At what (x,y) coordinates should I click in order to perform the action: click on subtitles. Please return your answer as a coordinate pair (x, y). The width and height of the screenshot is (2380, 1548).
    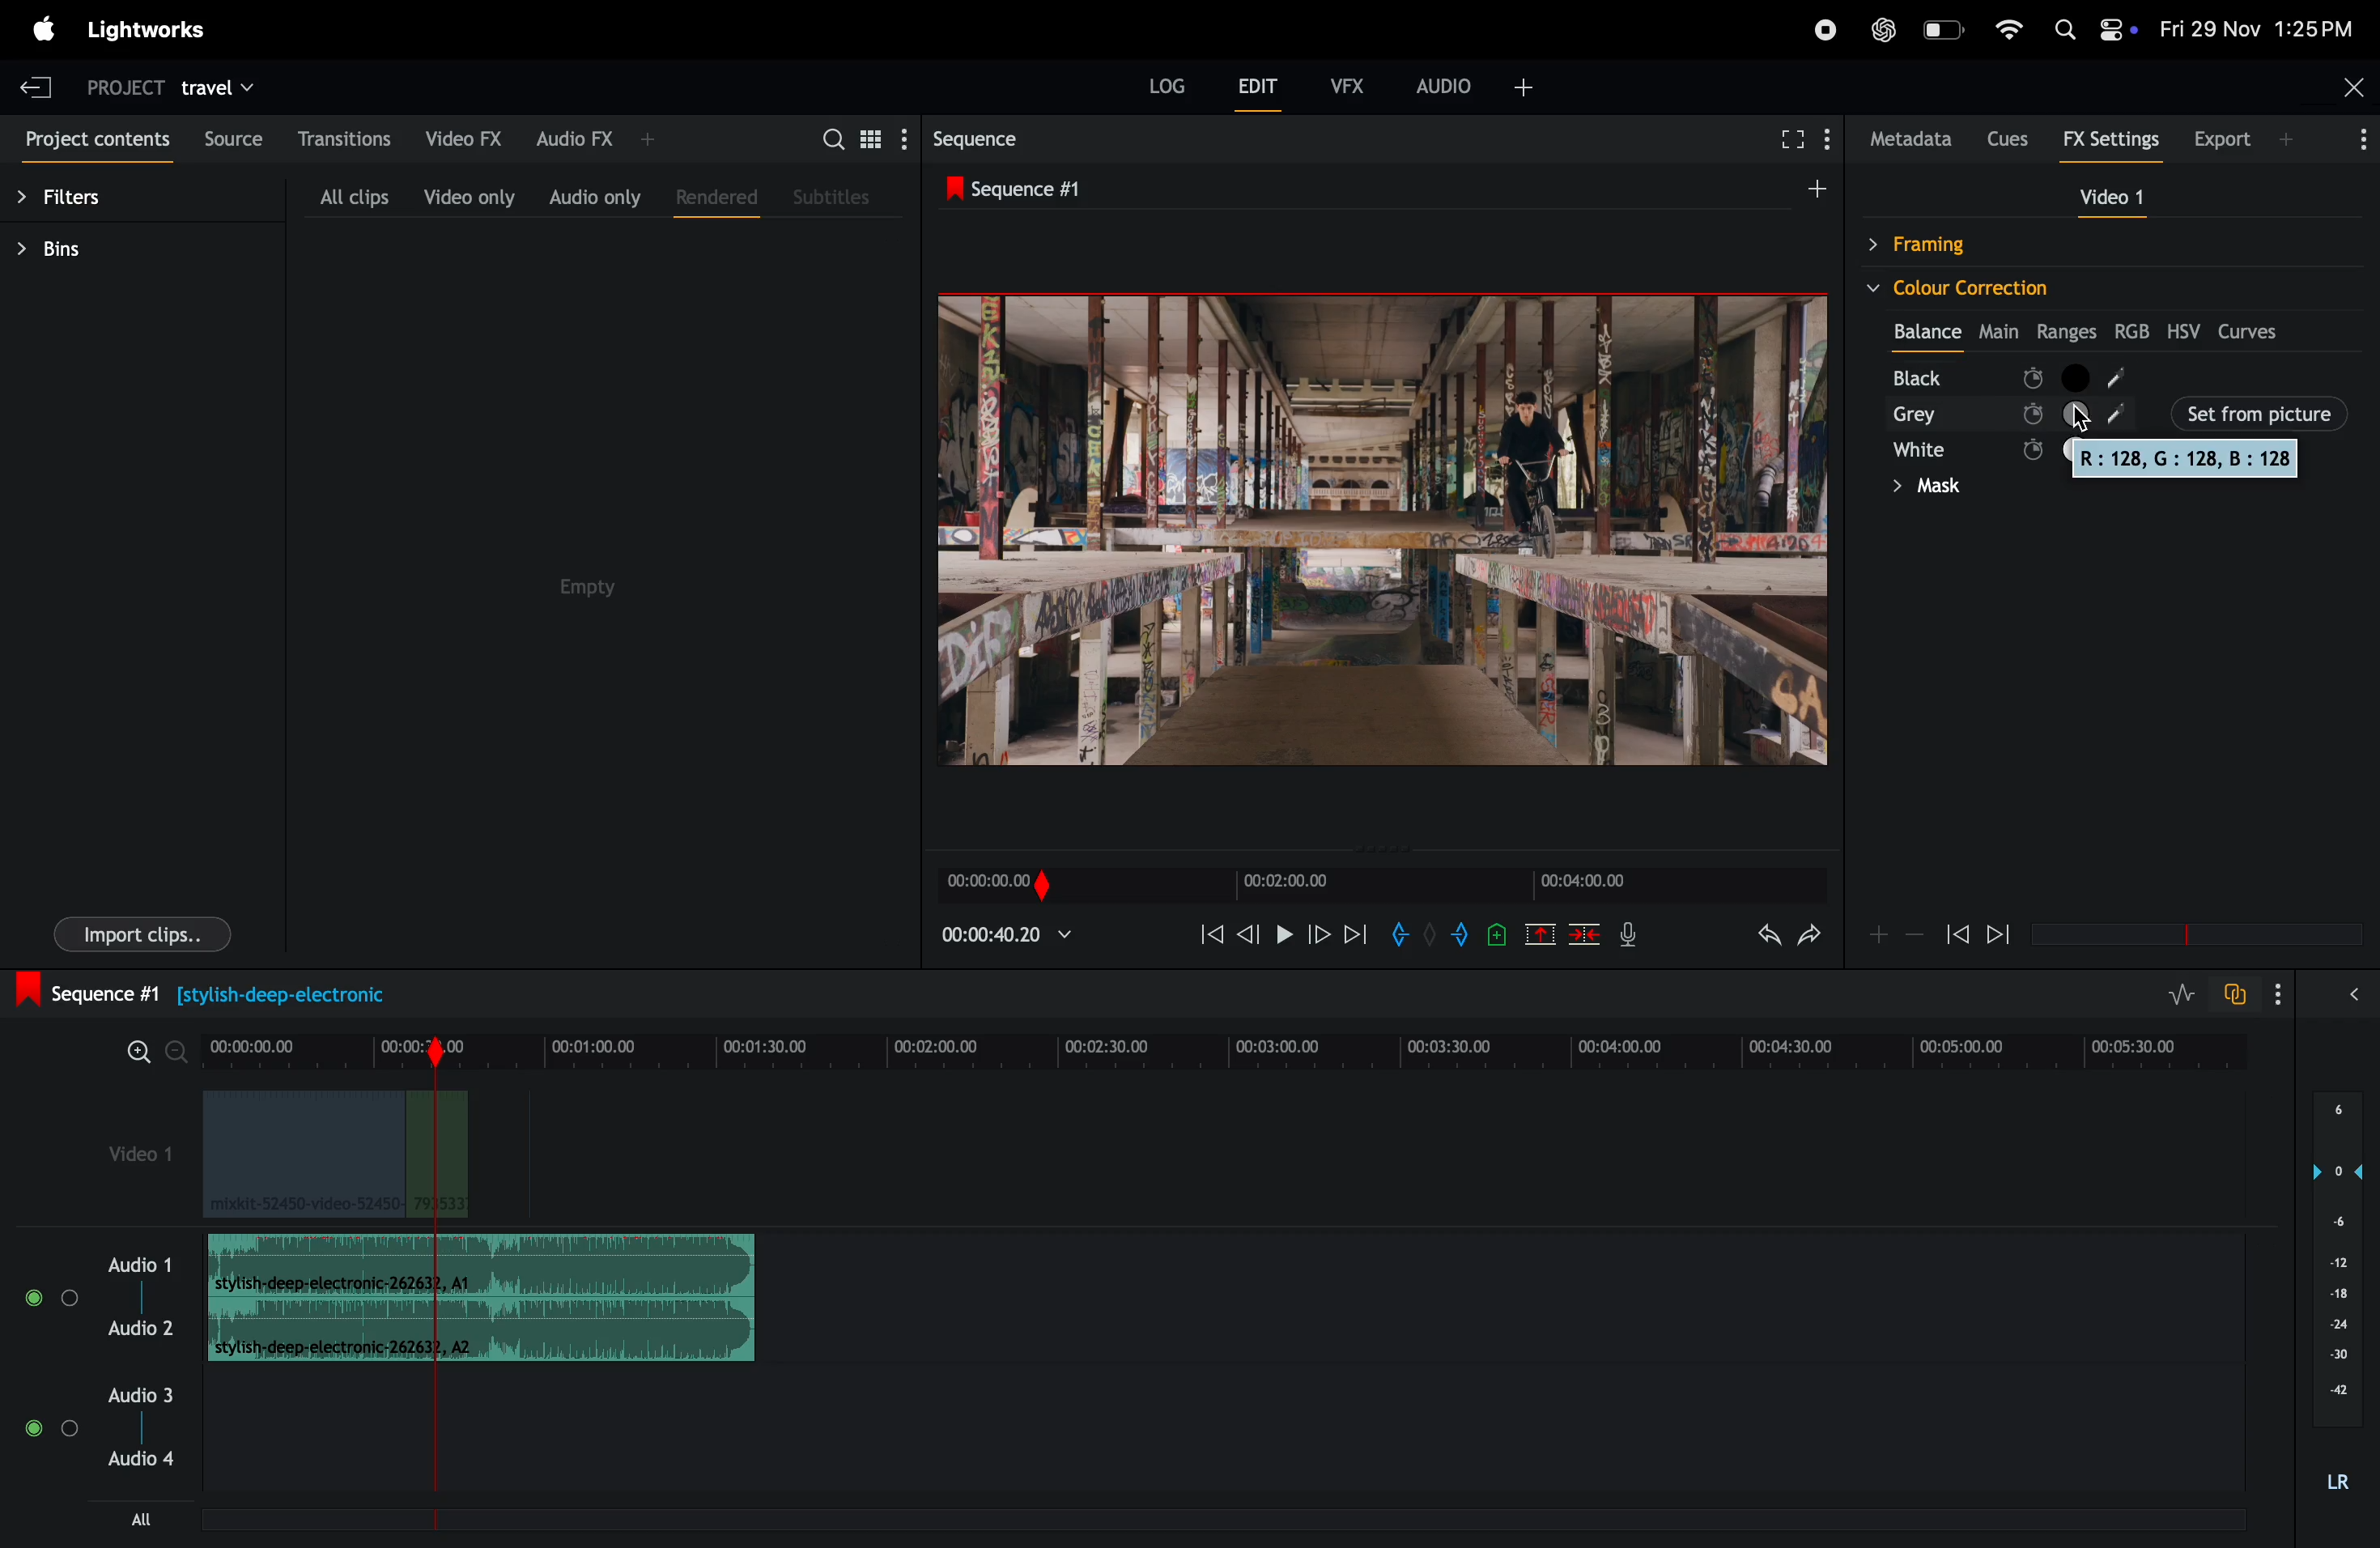
    Looking at the image, I should click on (834, 195).